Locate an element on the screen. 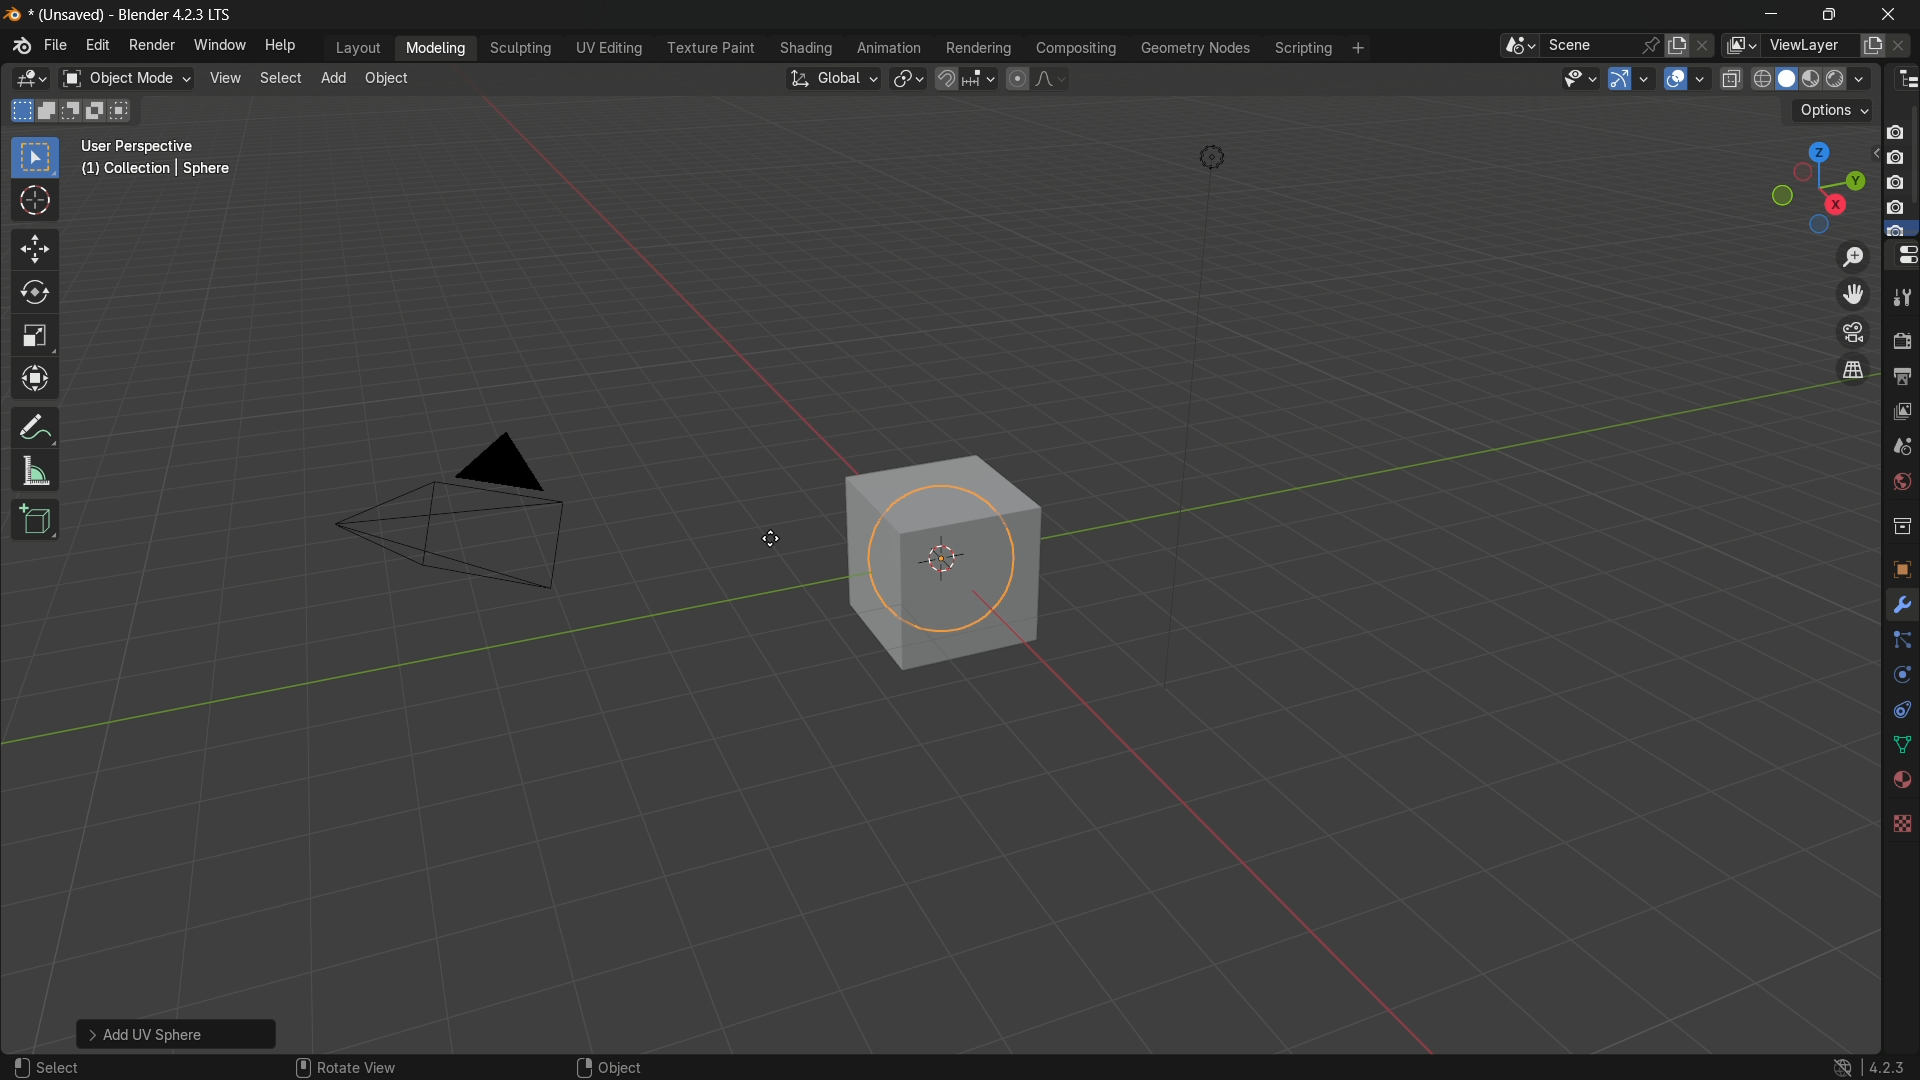 The width and height of the screenshot is (1920, 1080). texture paint menu is located at coordinates (710, 50).